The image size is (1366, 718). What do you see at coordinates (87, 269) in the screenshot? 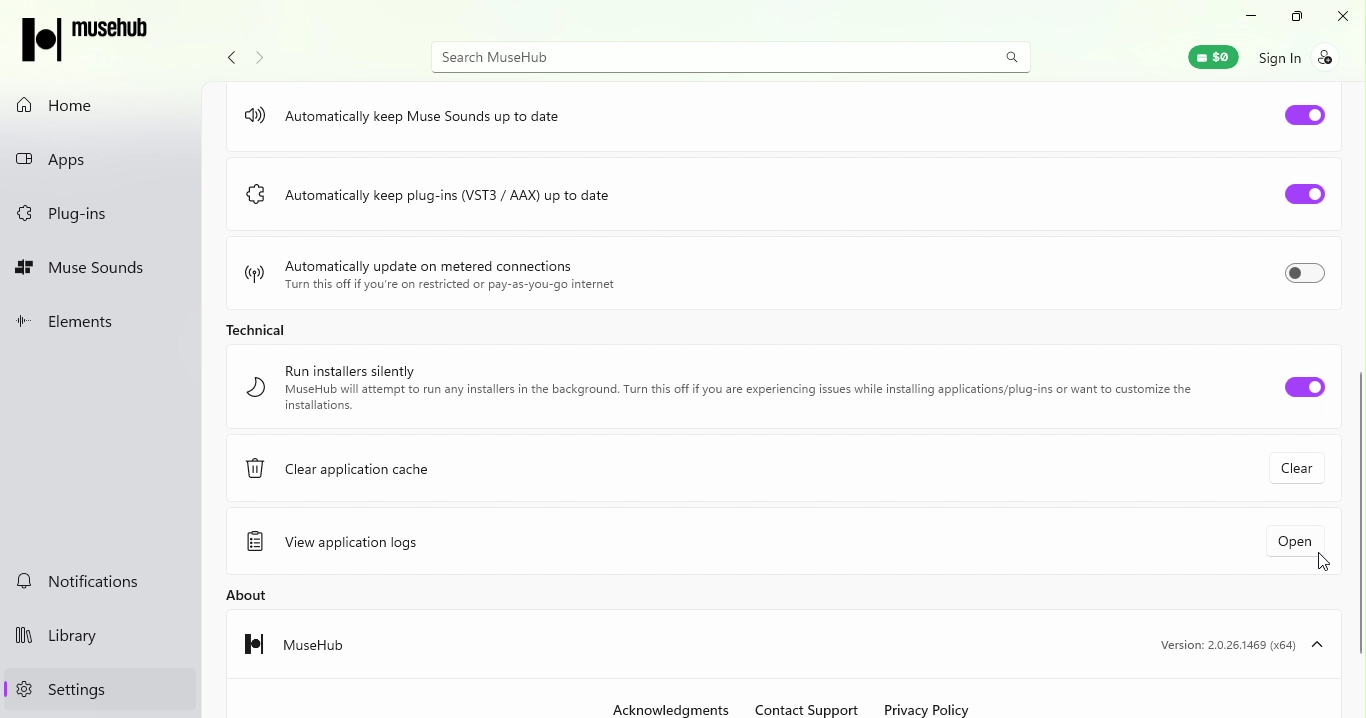
I see `Muse sounds` at bounding box center [87, 269].